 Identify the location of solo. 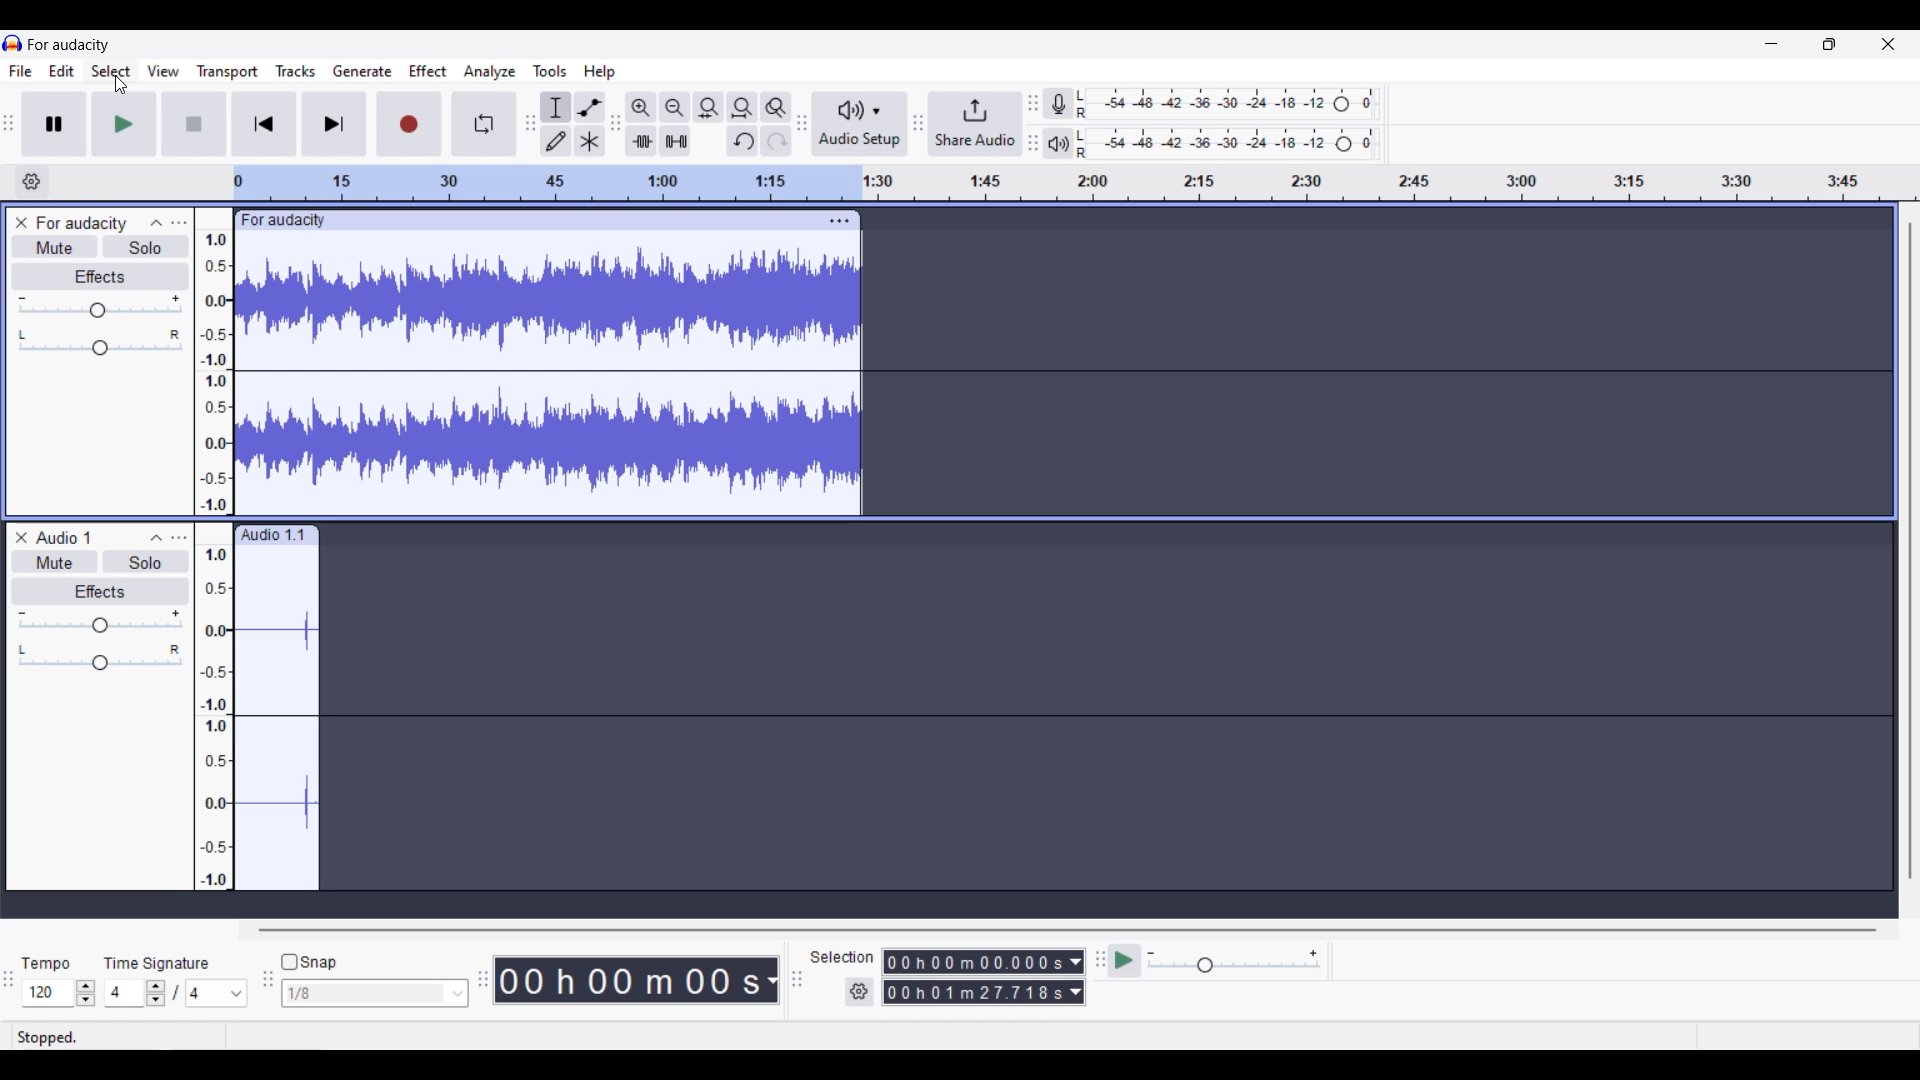
(147, 561).